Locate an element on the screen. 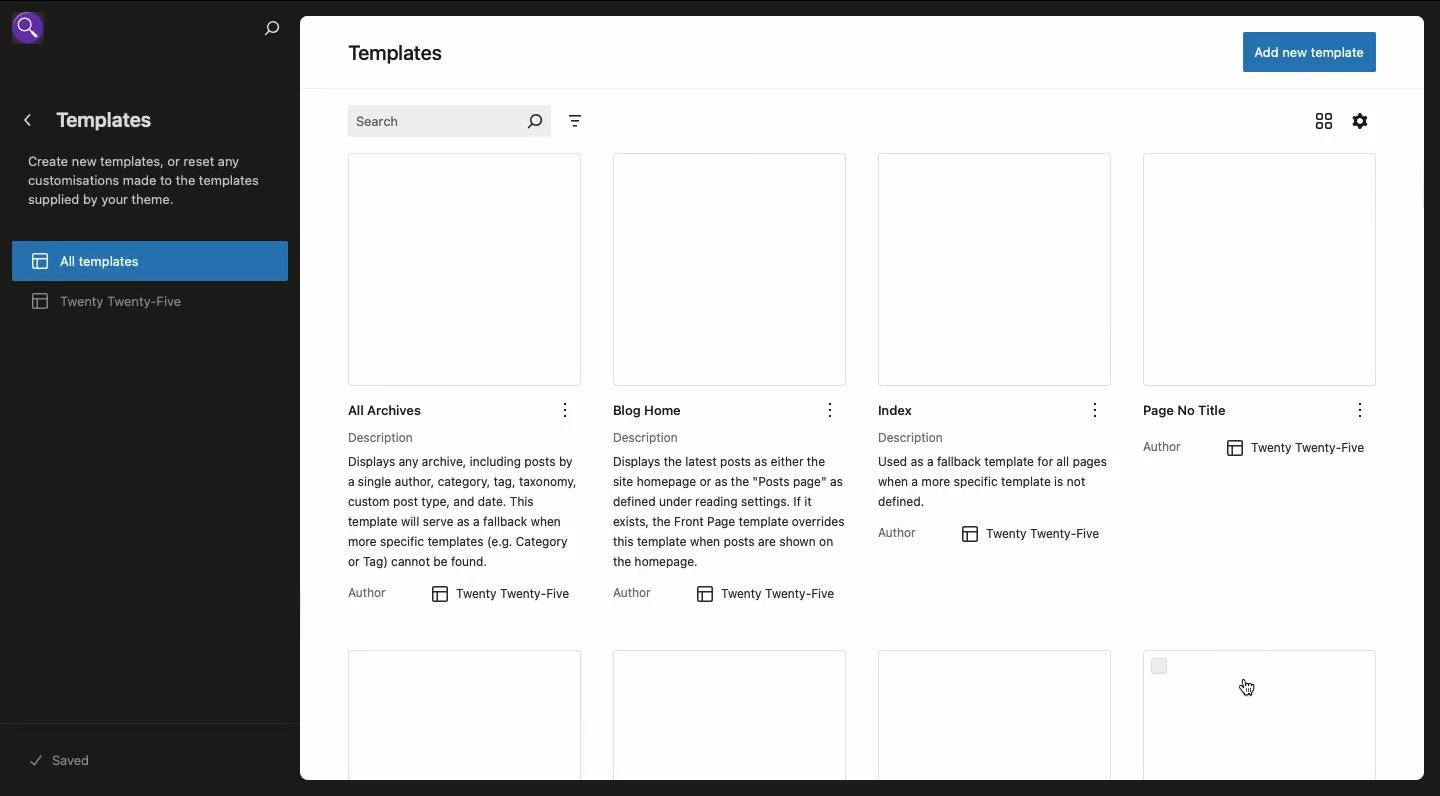  All Templates is located at coordinates (150, 262).